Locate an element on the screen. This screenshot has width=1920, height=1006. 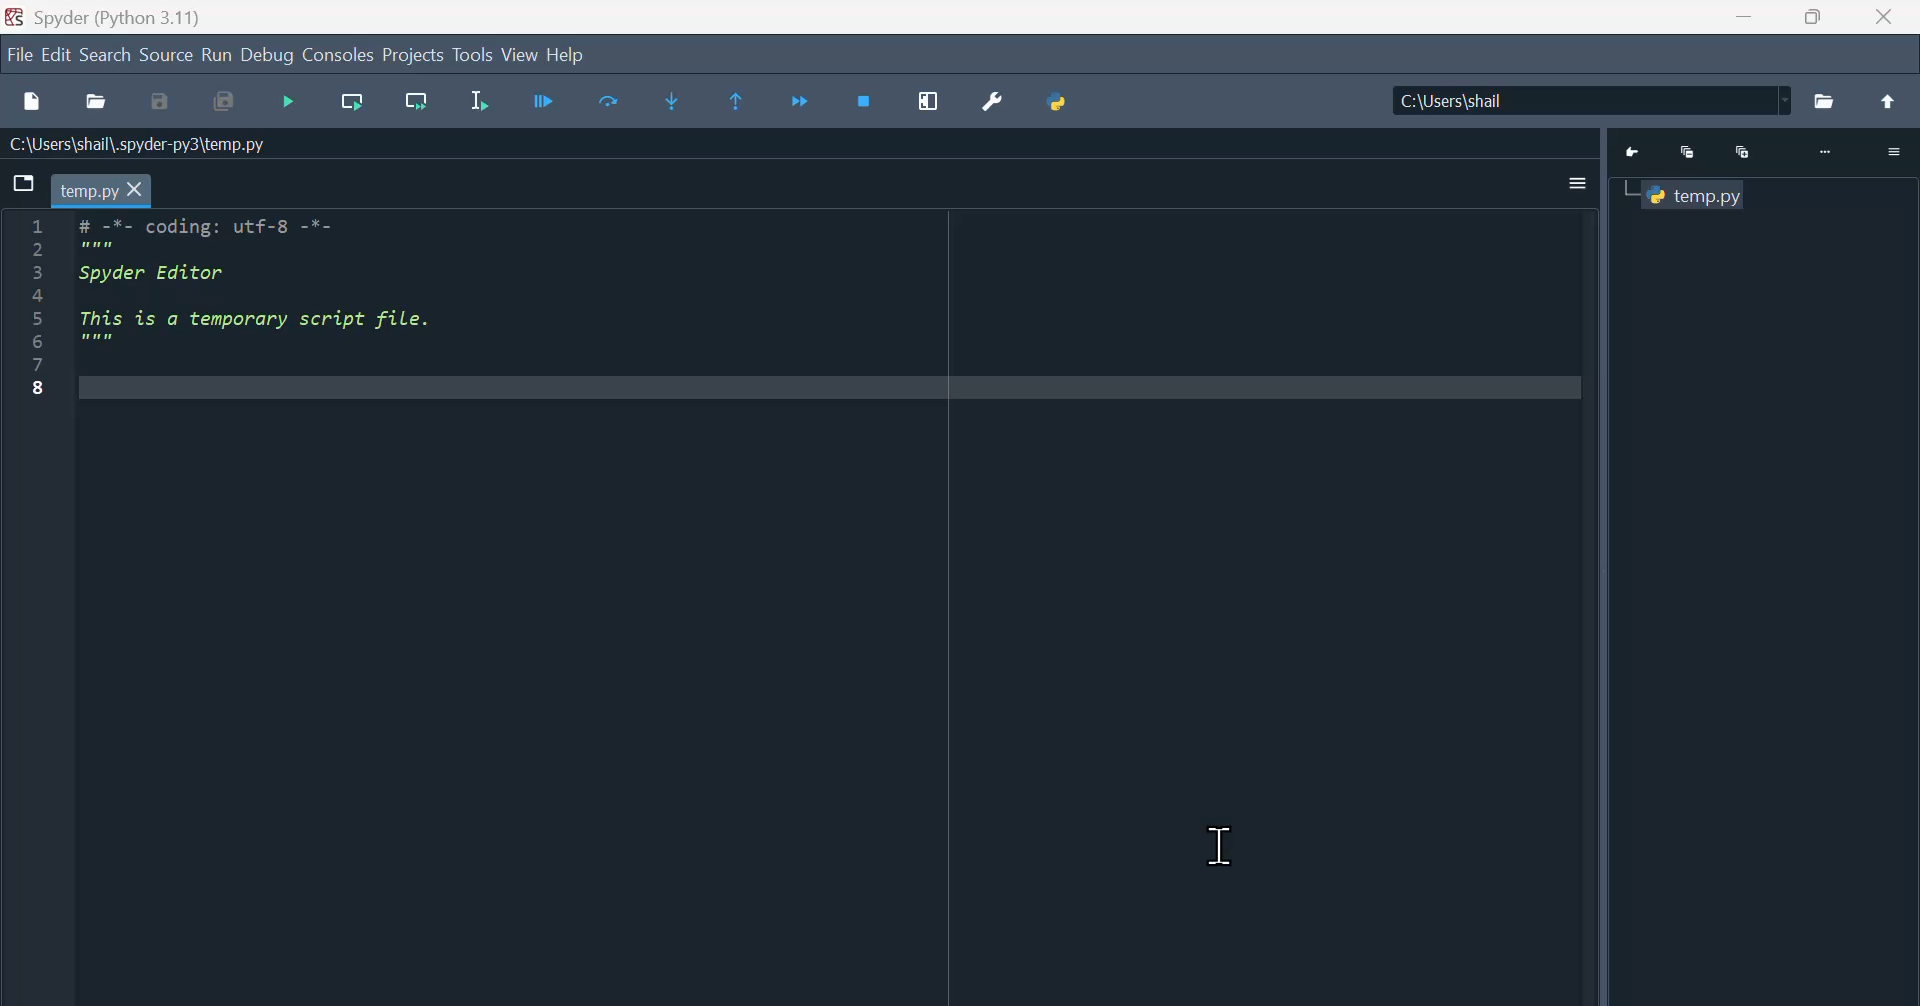
Text cursor is located at coordinates (1222, 845).